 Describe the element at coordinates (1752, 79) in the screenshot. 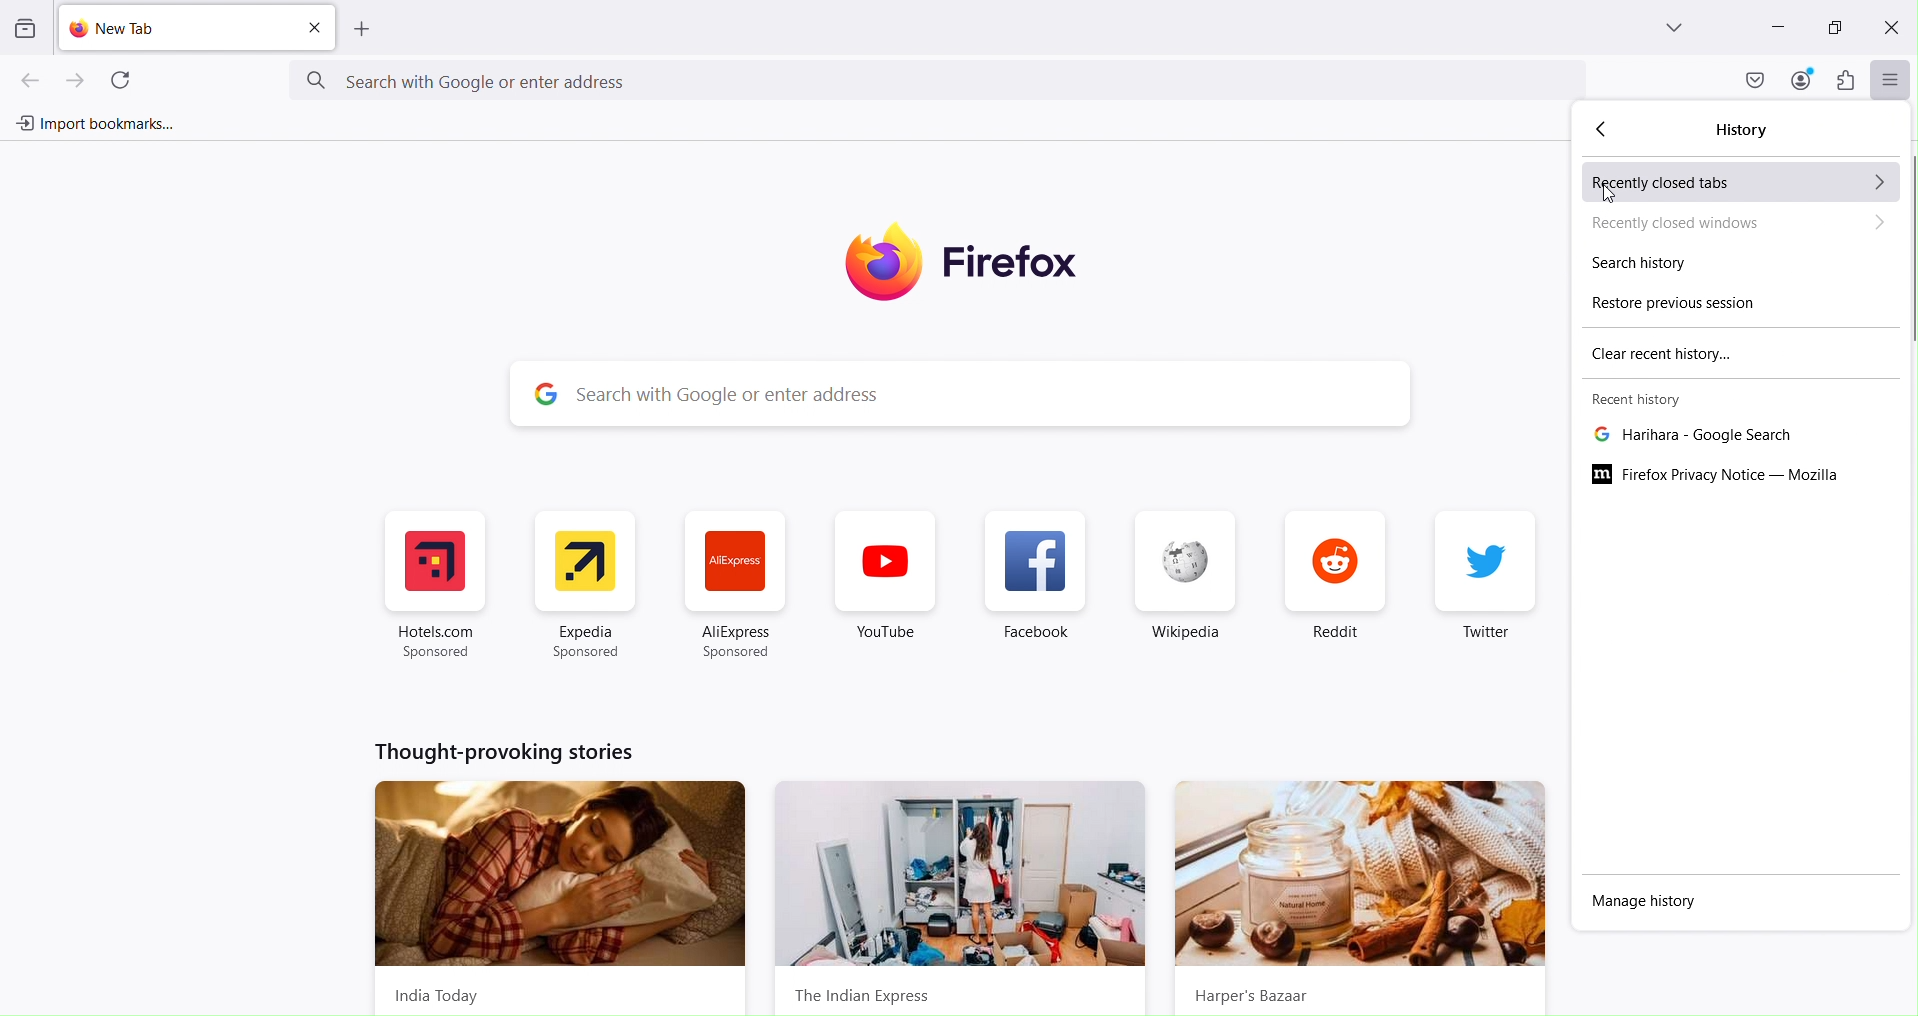

I see `Save to pocket` at that location.